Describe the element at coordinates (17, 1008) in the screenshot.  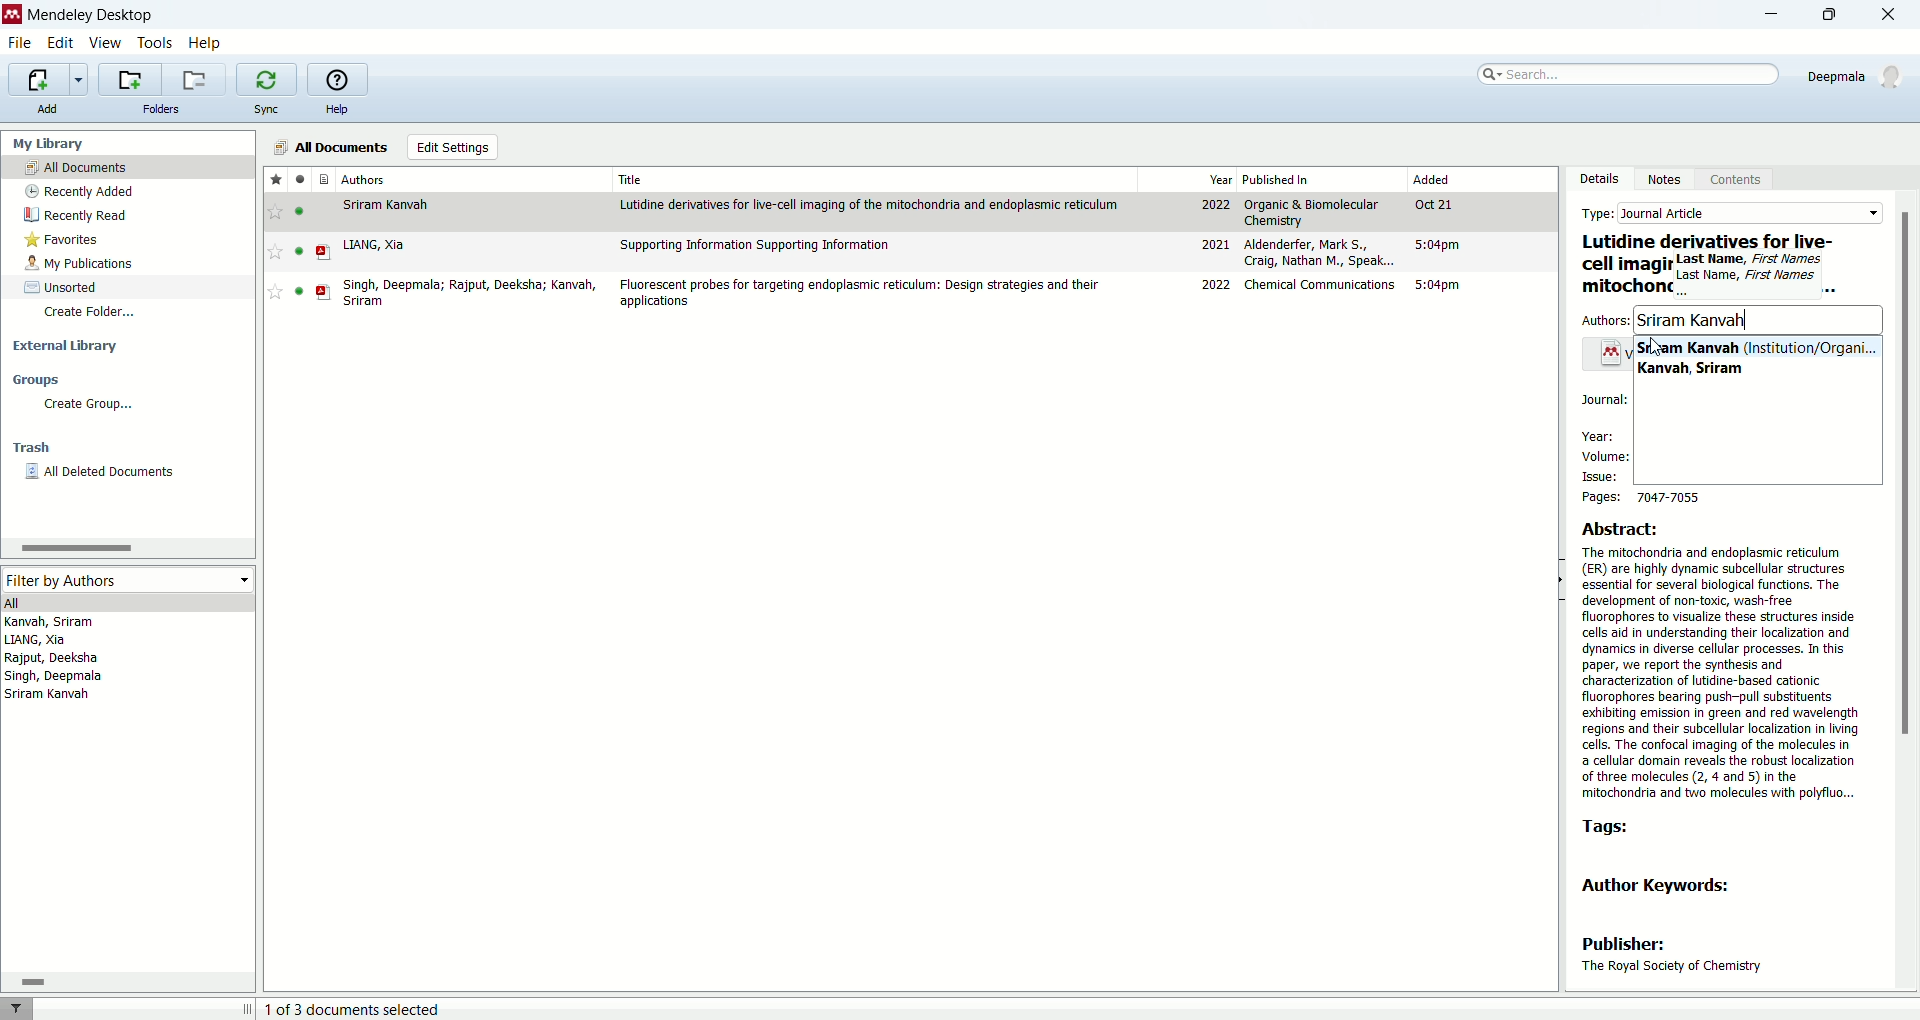
I see `filter` at that location.